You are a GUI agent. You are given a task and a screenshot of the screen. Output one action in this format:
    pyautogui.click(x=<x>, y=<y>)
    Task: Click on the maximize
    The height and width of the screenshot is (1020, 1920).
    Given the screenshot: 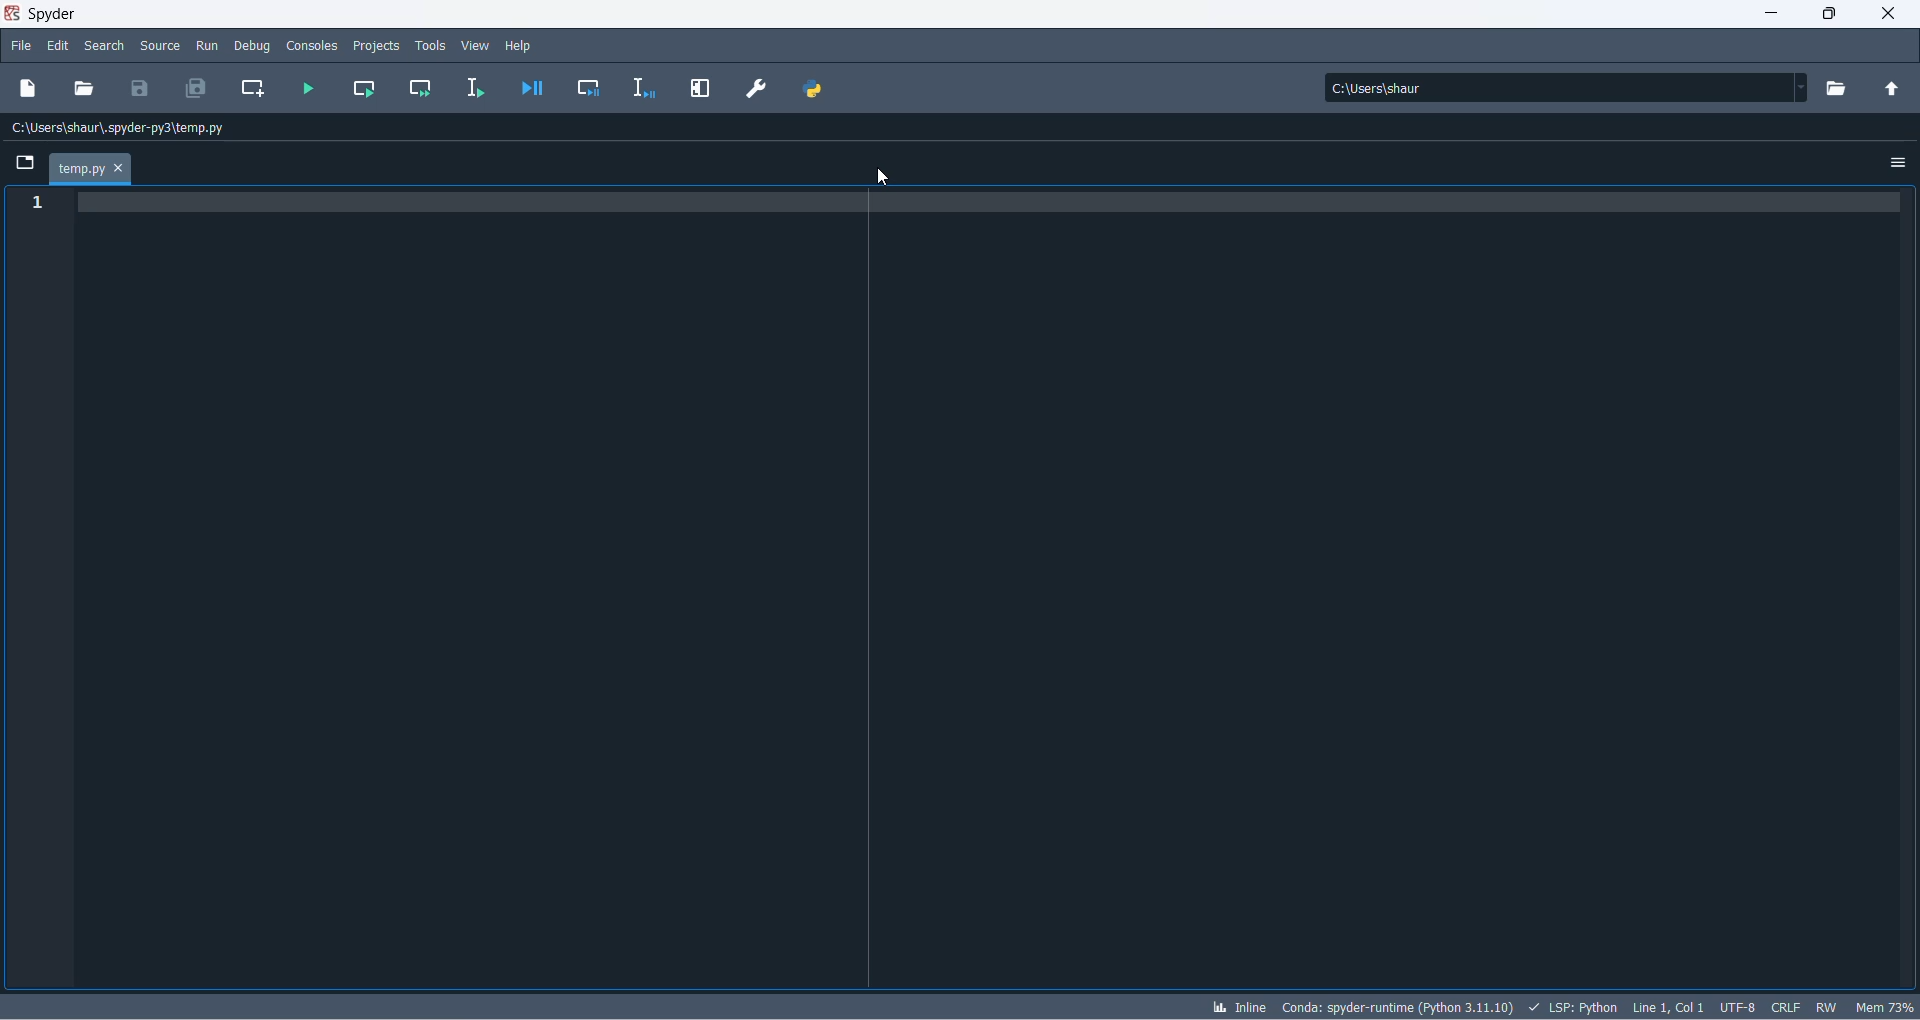 What is the action you would take?
    pyautogui.click(x=1829, y=15)
    